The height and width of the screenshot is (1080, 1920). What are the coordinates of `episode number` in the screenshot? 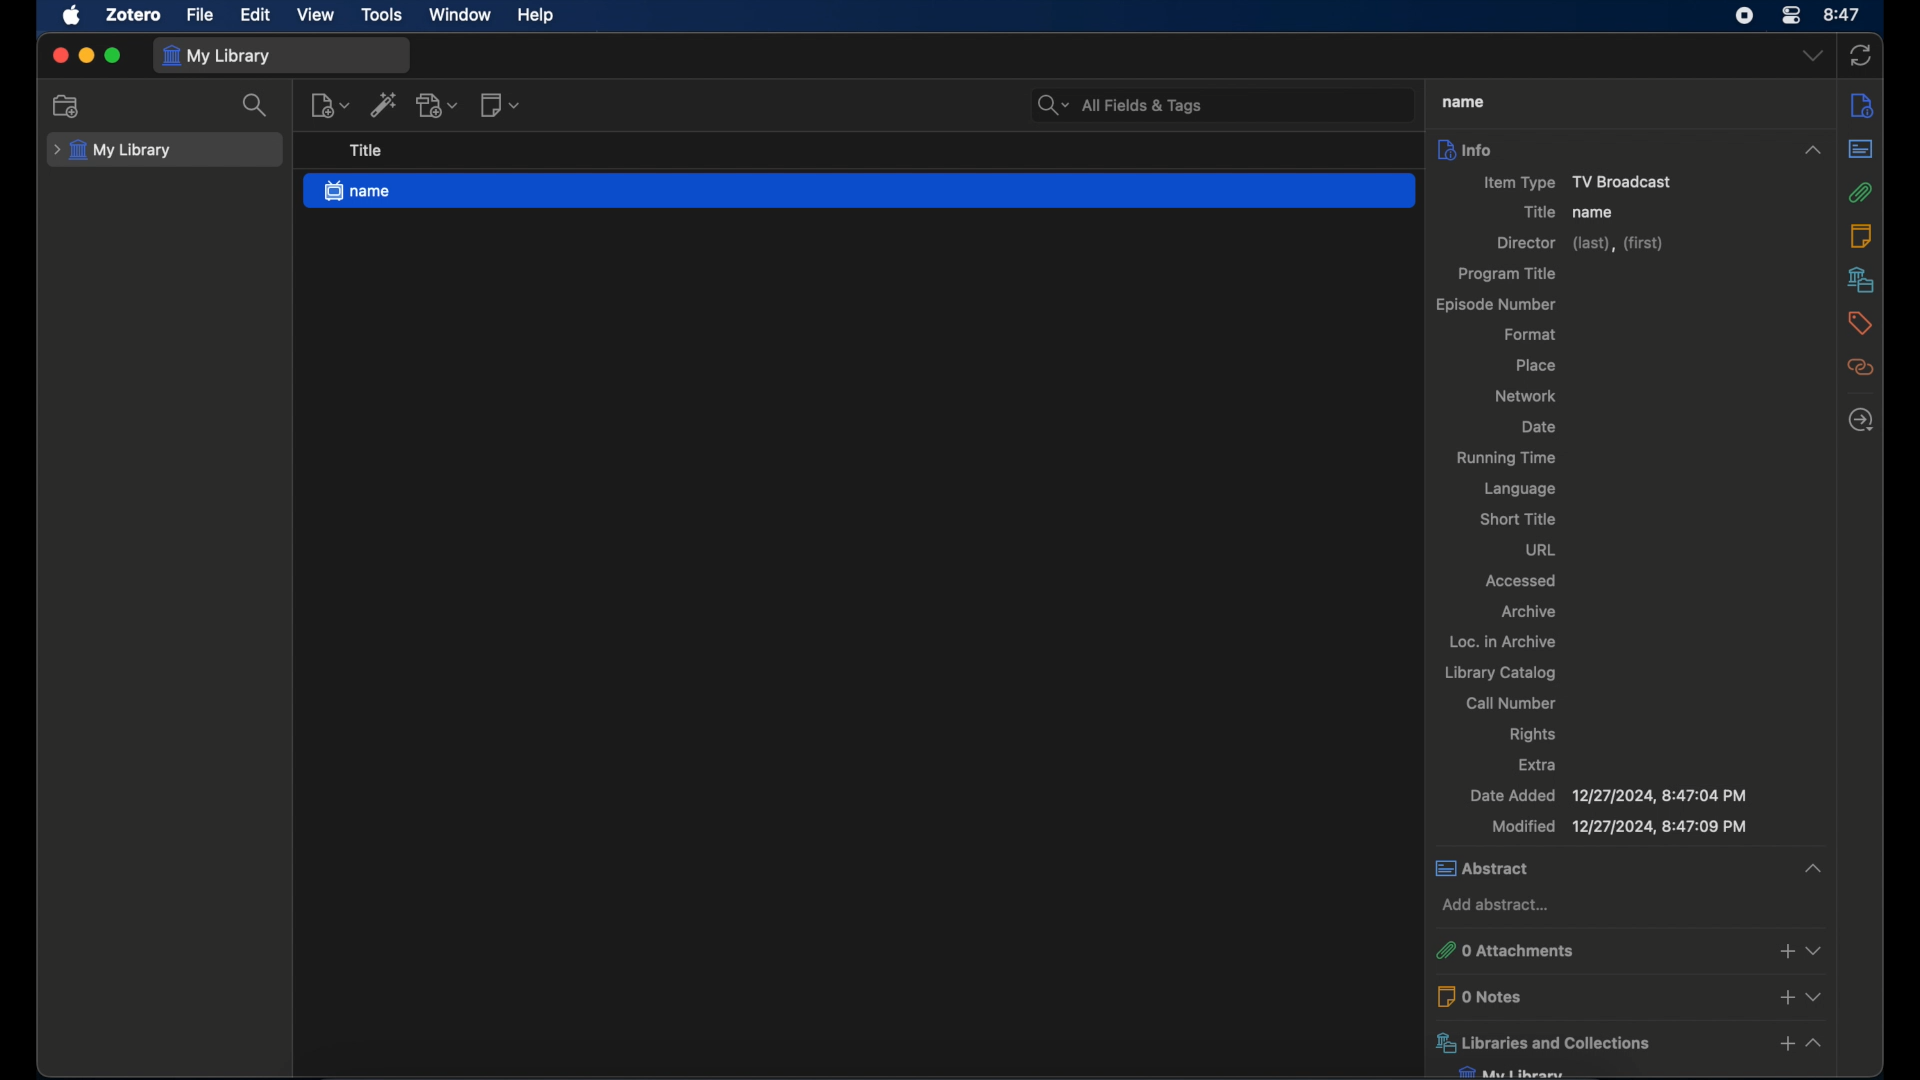 It's located at (1495, 305).